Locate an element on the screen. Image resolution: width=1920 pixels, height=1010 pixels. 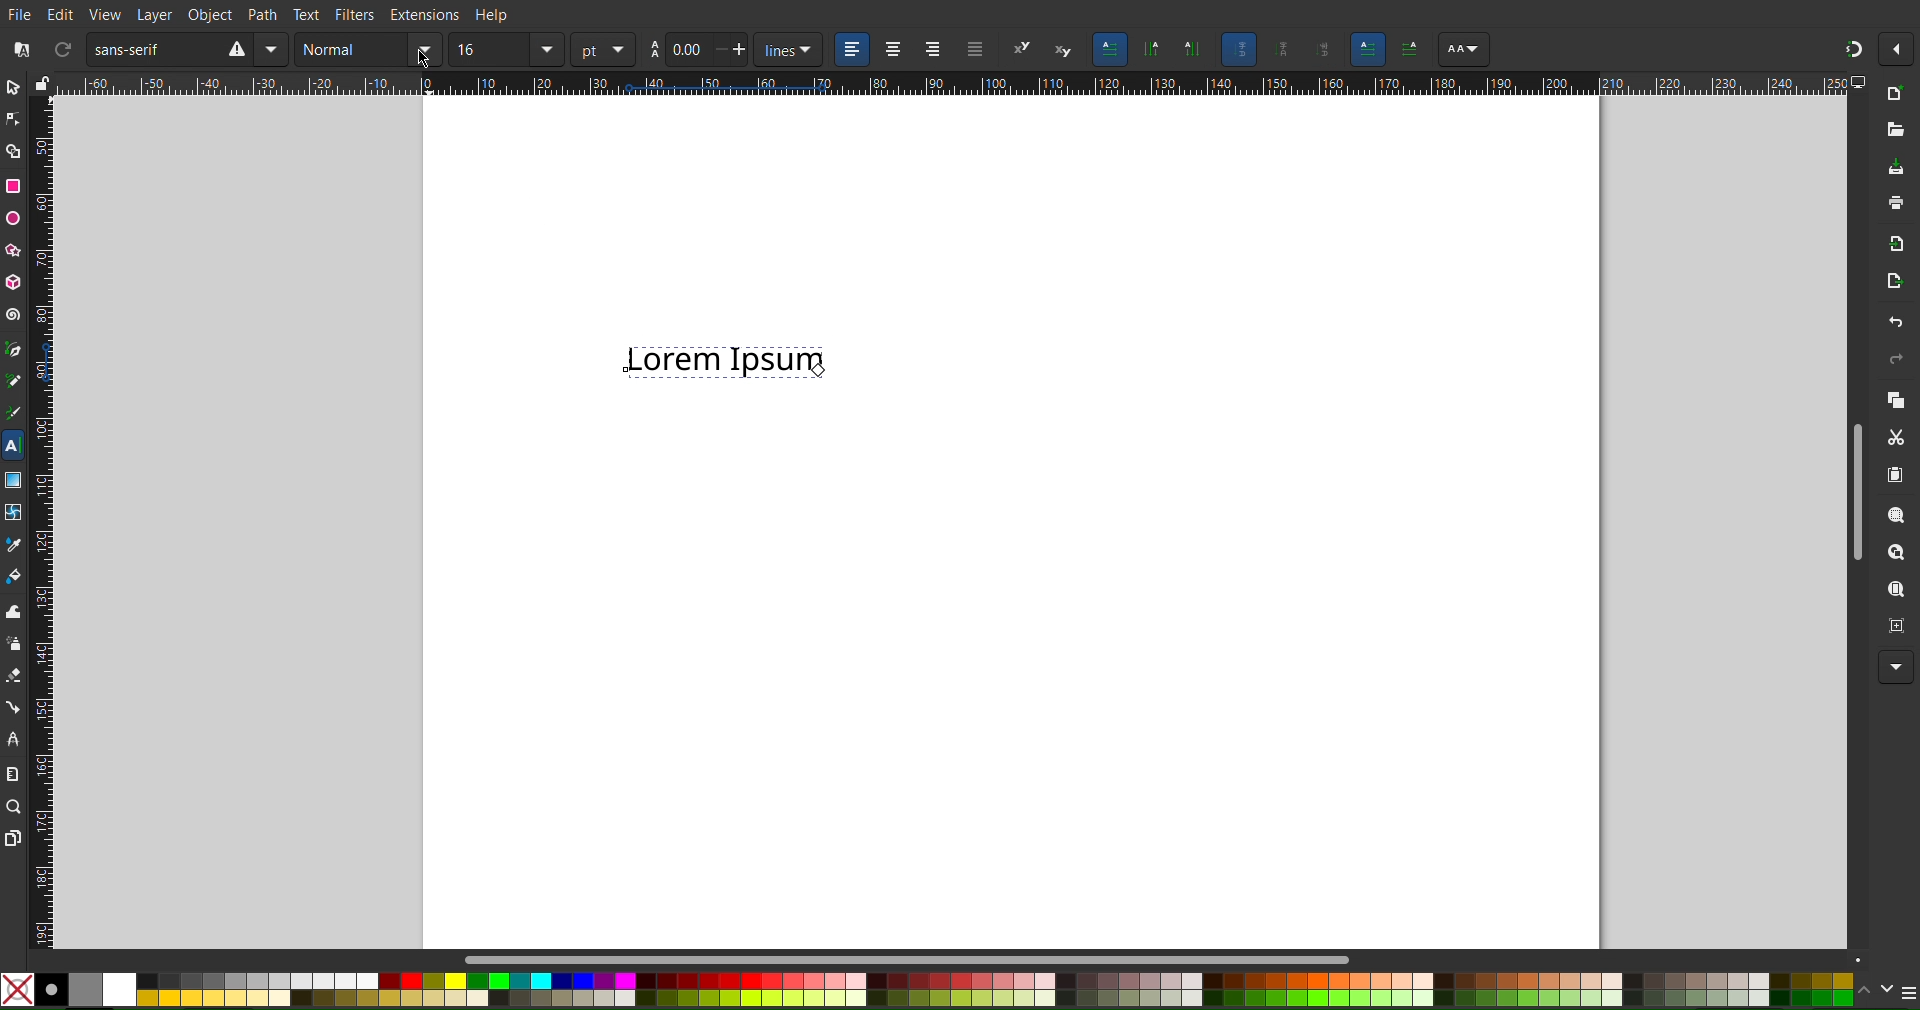
Rectangle is located at coordinates (13, 187).